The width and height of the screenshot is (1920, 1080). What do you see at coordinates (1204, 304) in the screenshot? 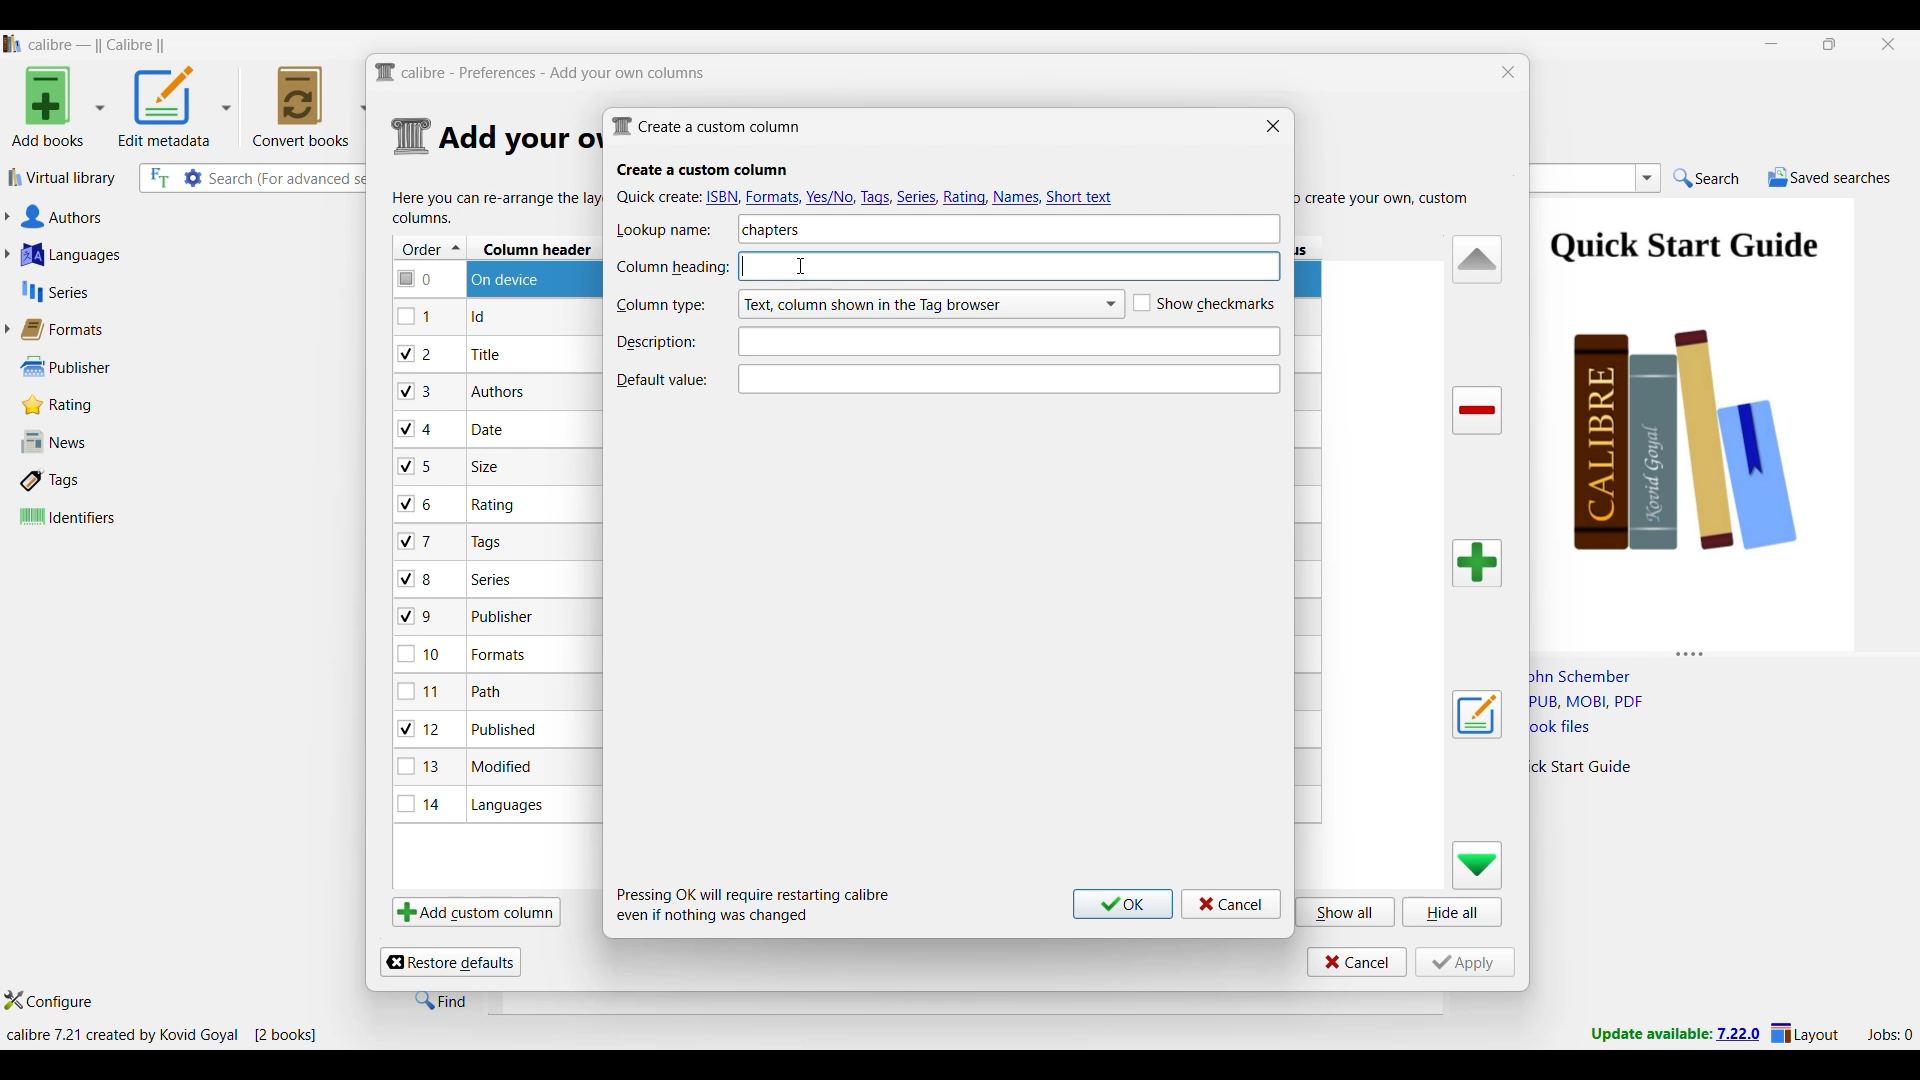
I see `Toggle for Show checkmarks` at bounding box center [1204, 304].